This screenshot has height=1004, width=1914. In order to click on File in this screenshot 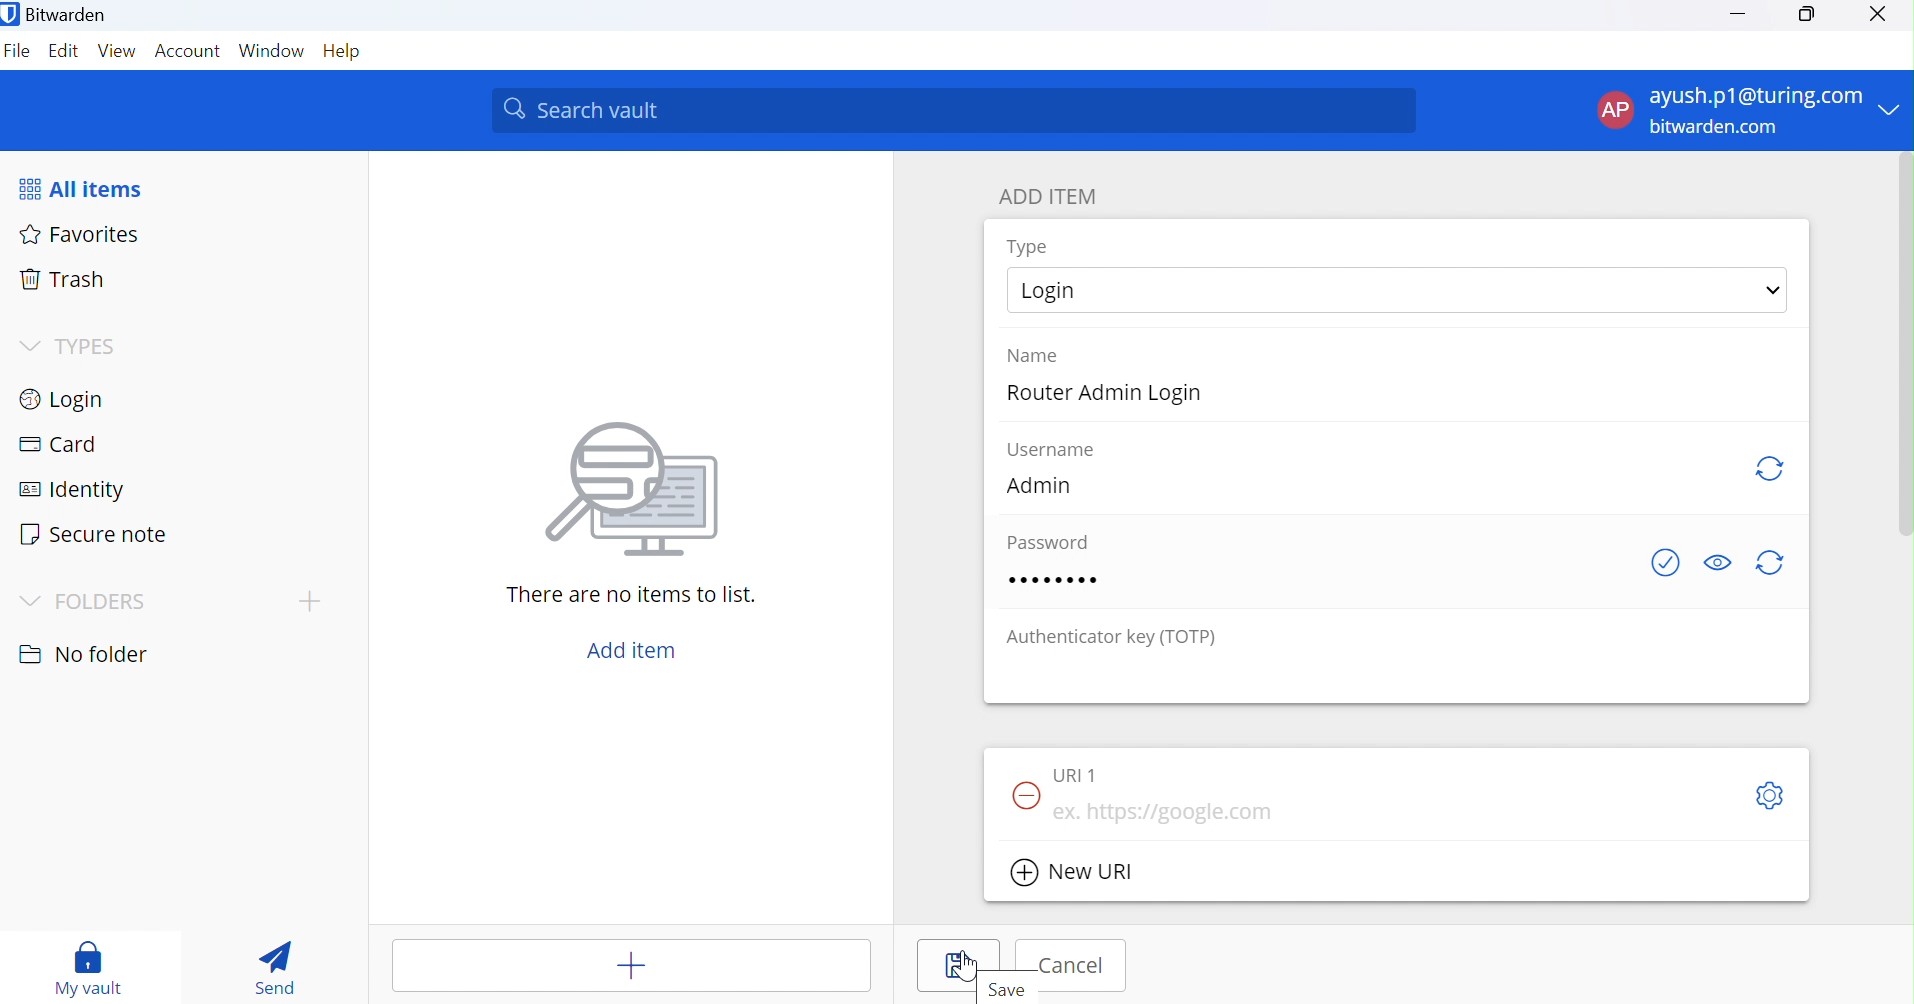, I will do `click(18, 54)`.